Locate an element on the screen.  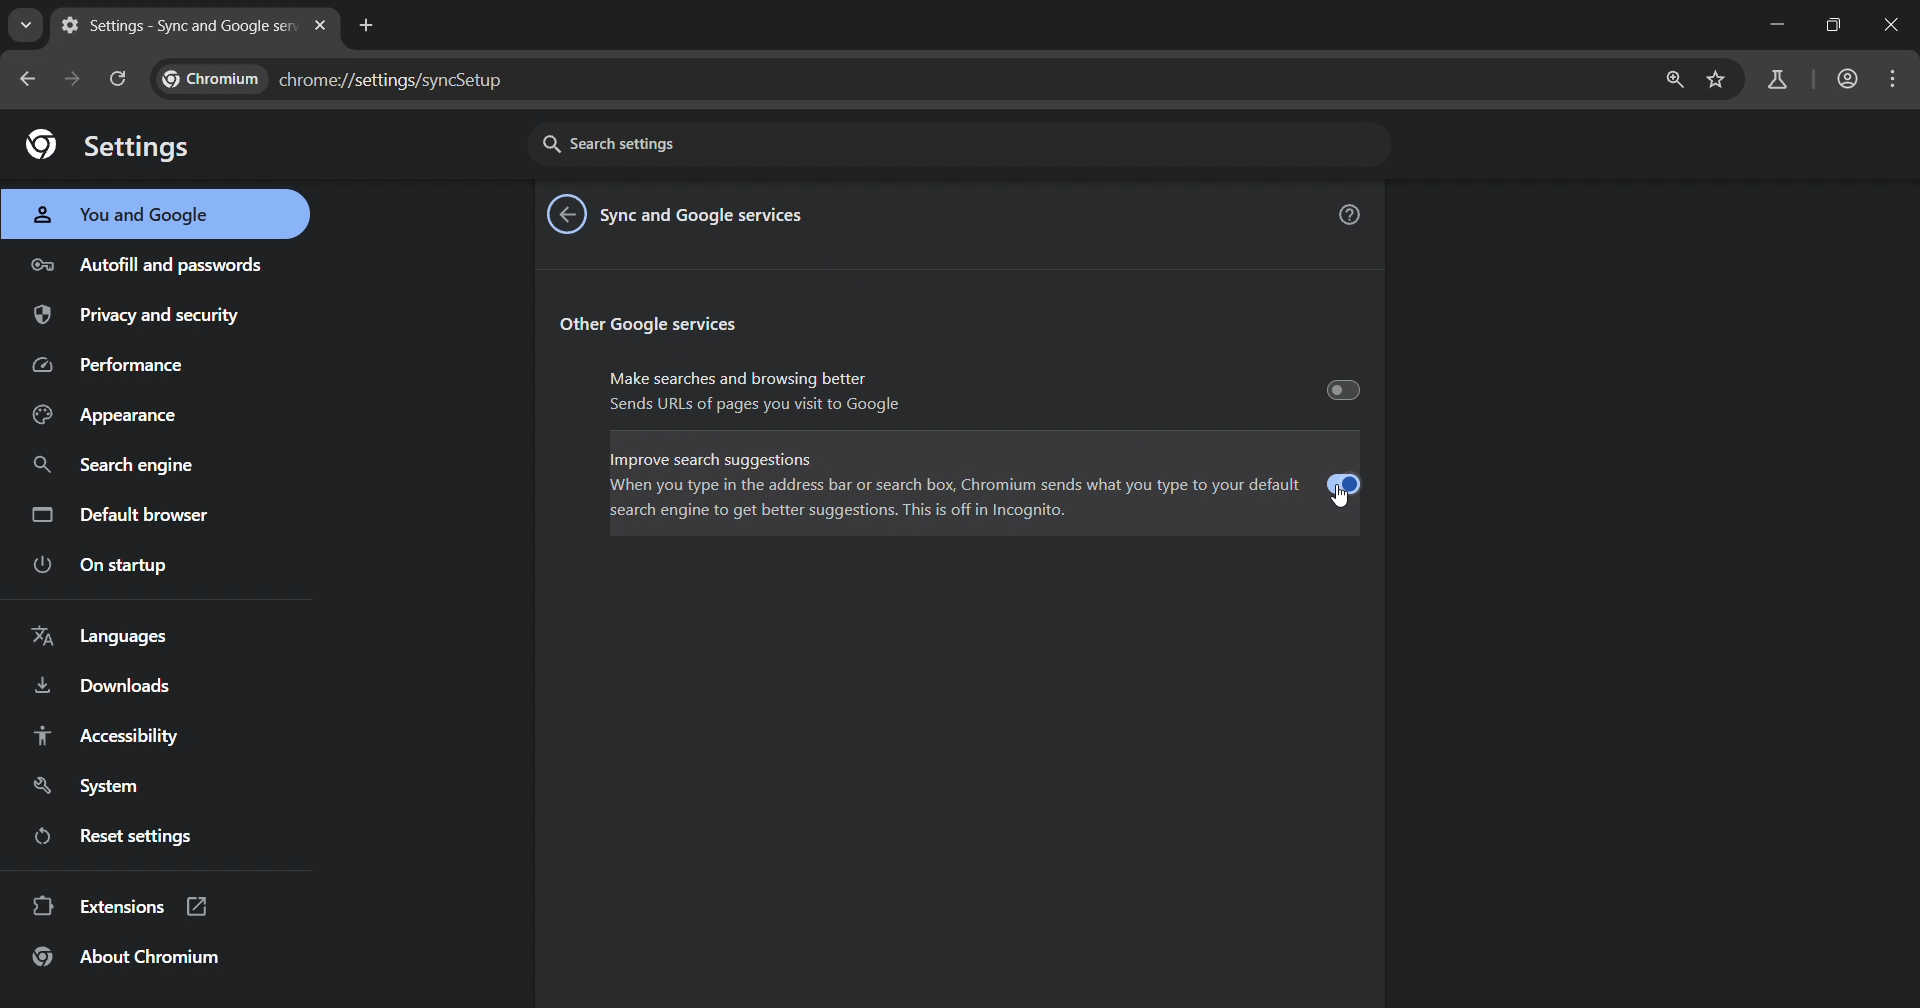
you and google is located at coordinates (115, 215).